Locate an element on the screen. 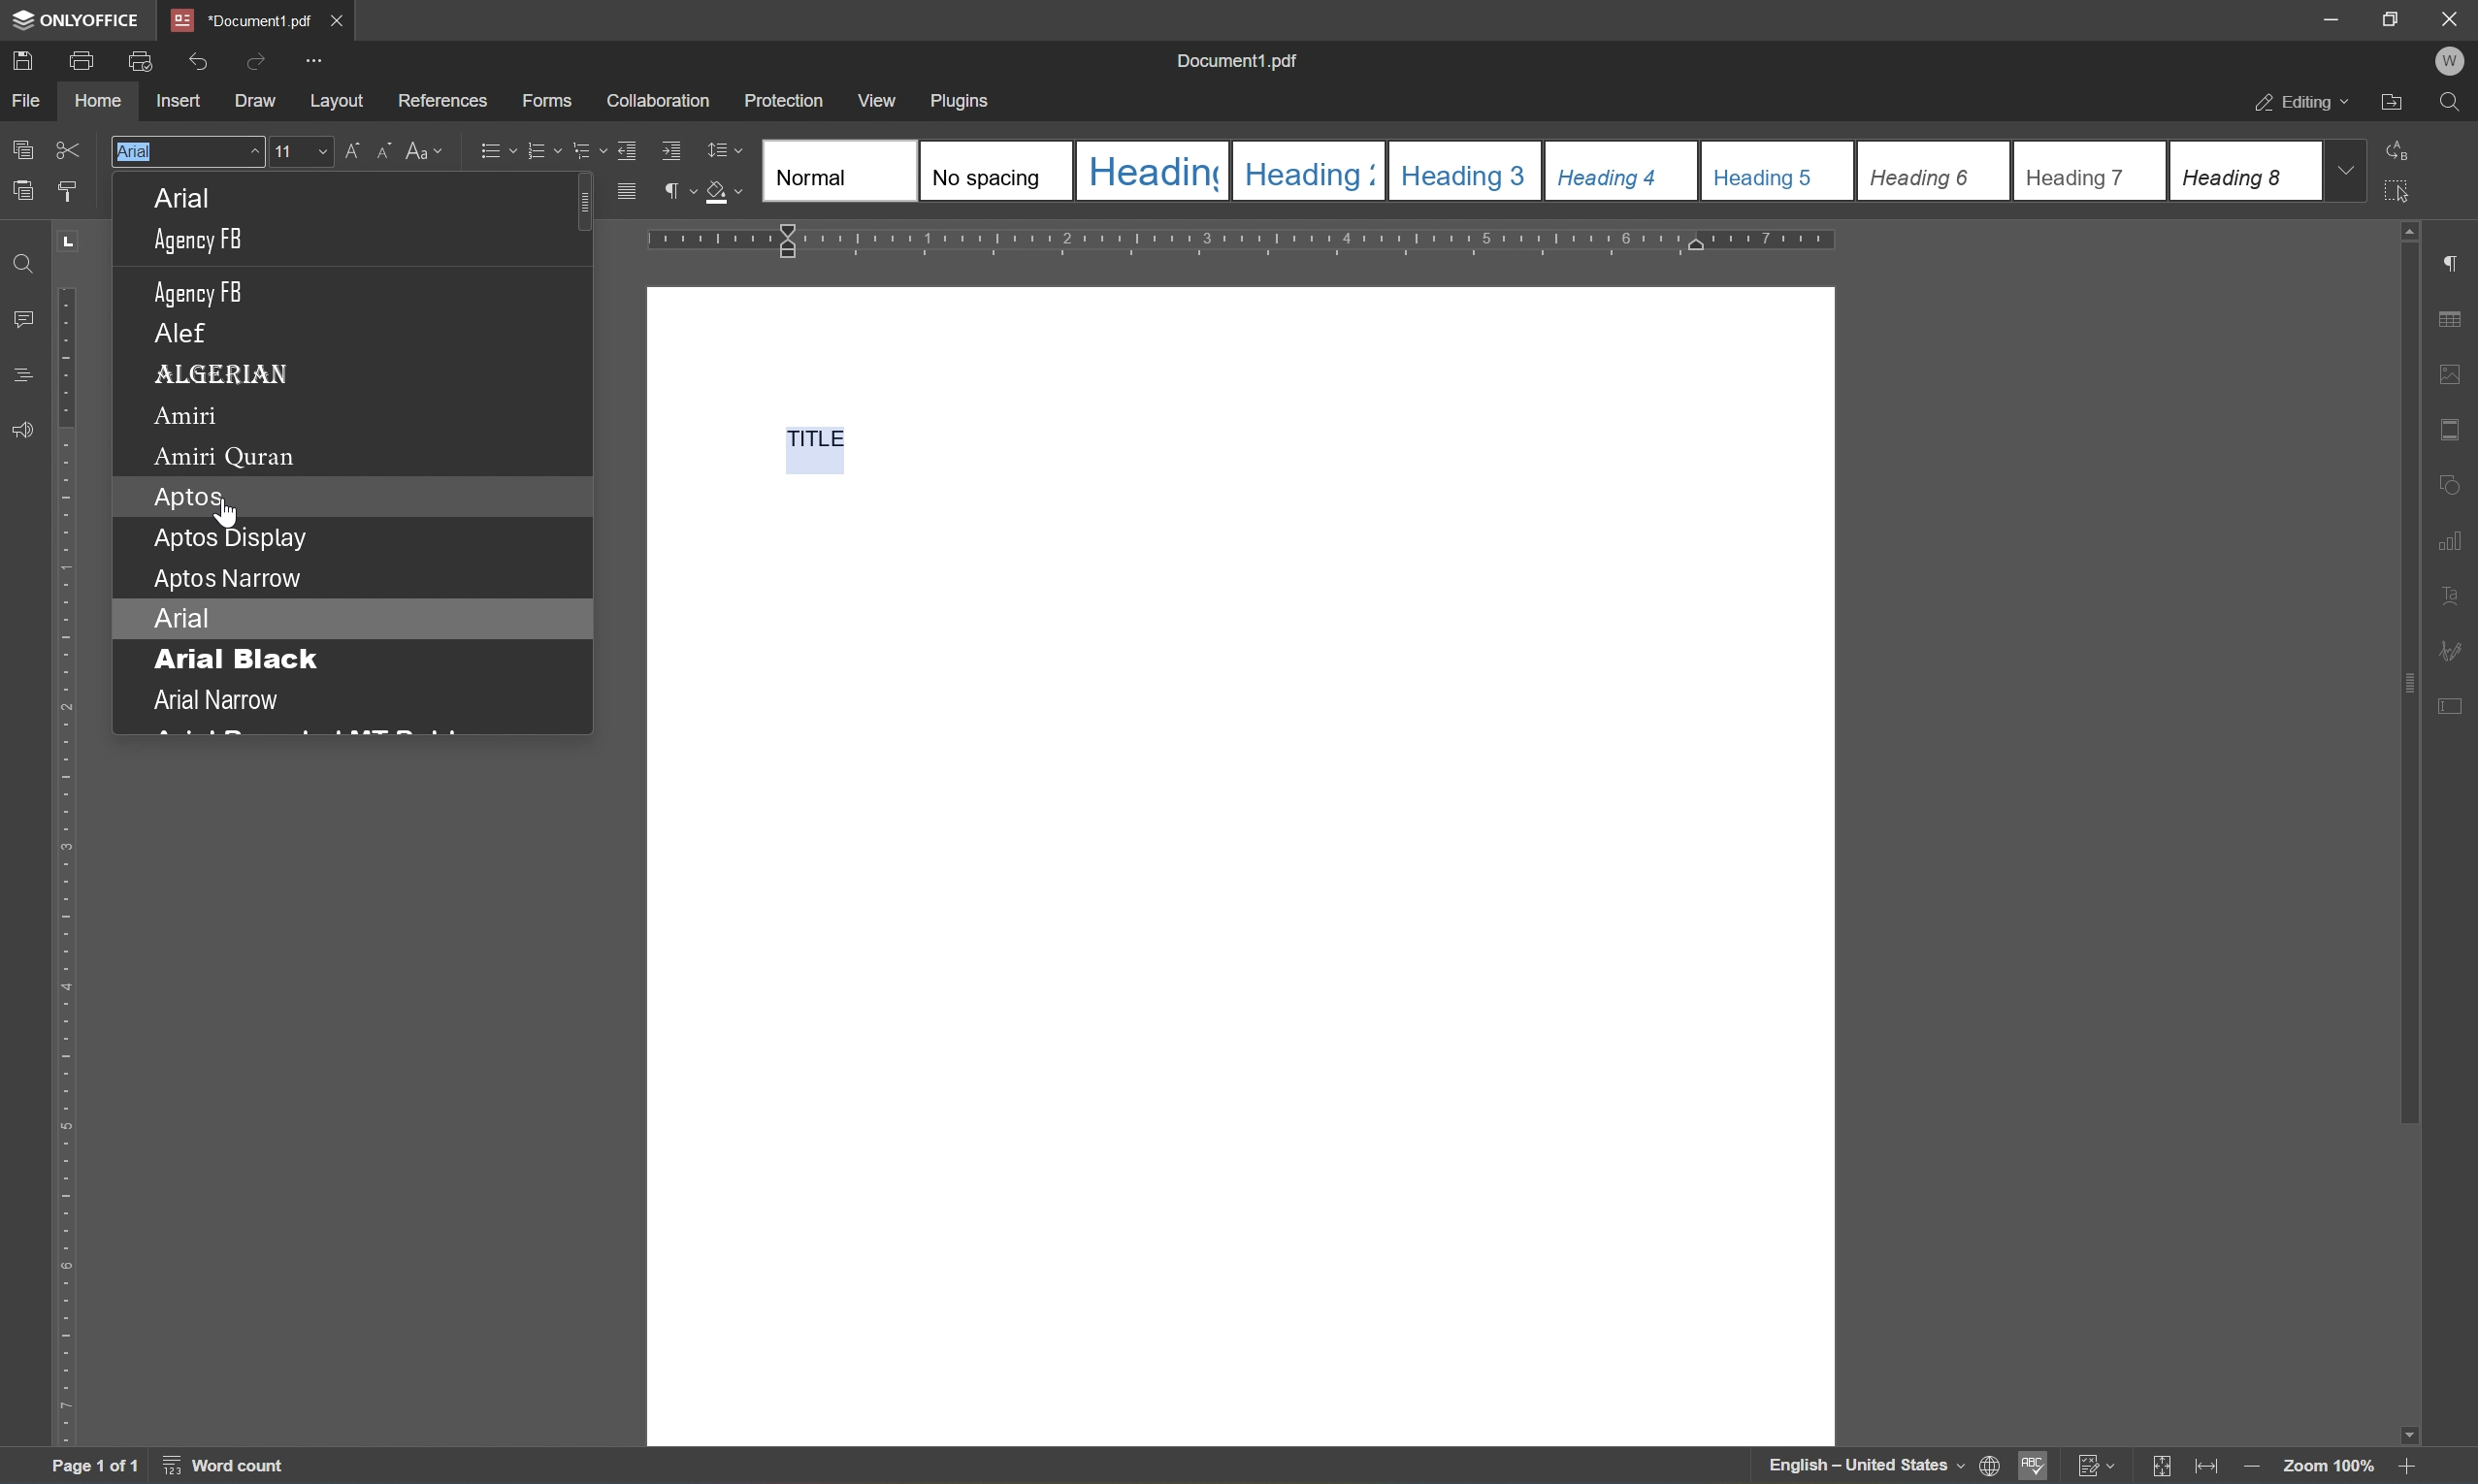  TITLE is located at coordinates (809, 443).